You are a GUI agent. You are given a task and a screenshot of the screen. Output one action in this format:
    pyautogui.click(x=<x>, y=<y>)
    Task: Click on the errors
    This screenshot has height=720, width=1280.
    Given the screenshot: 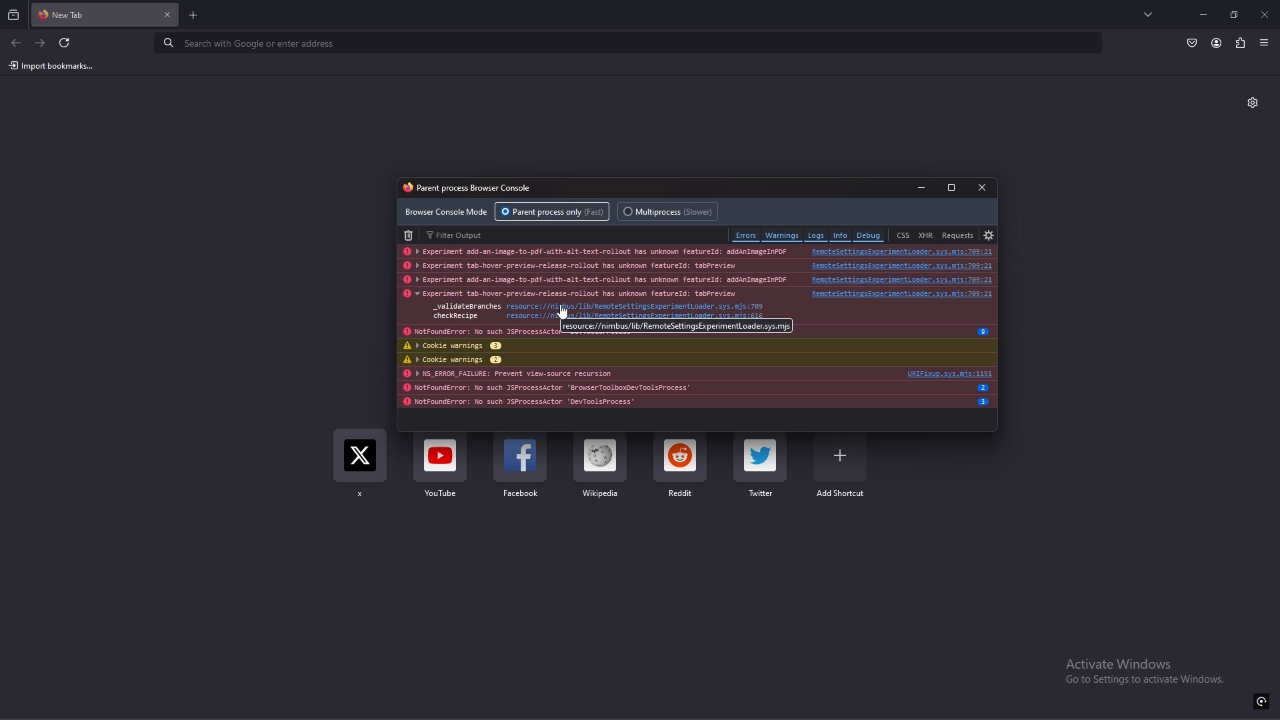 What is the action you would take?
    pyautogui.click(x=746, y=235)
    